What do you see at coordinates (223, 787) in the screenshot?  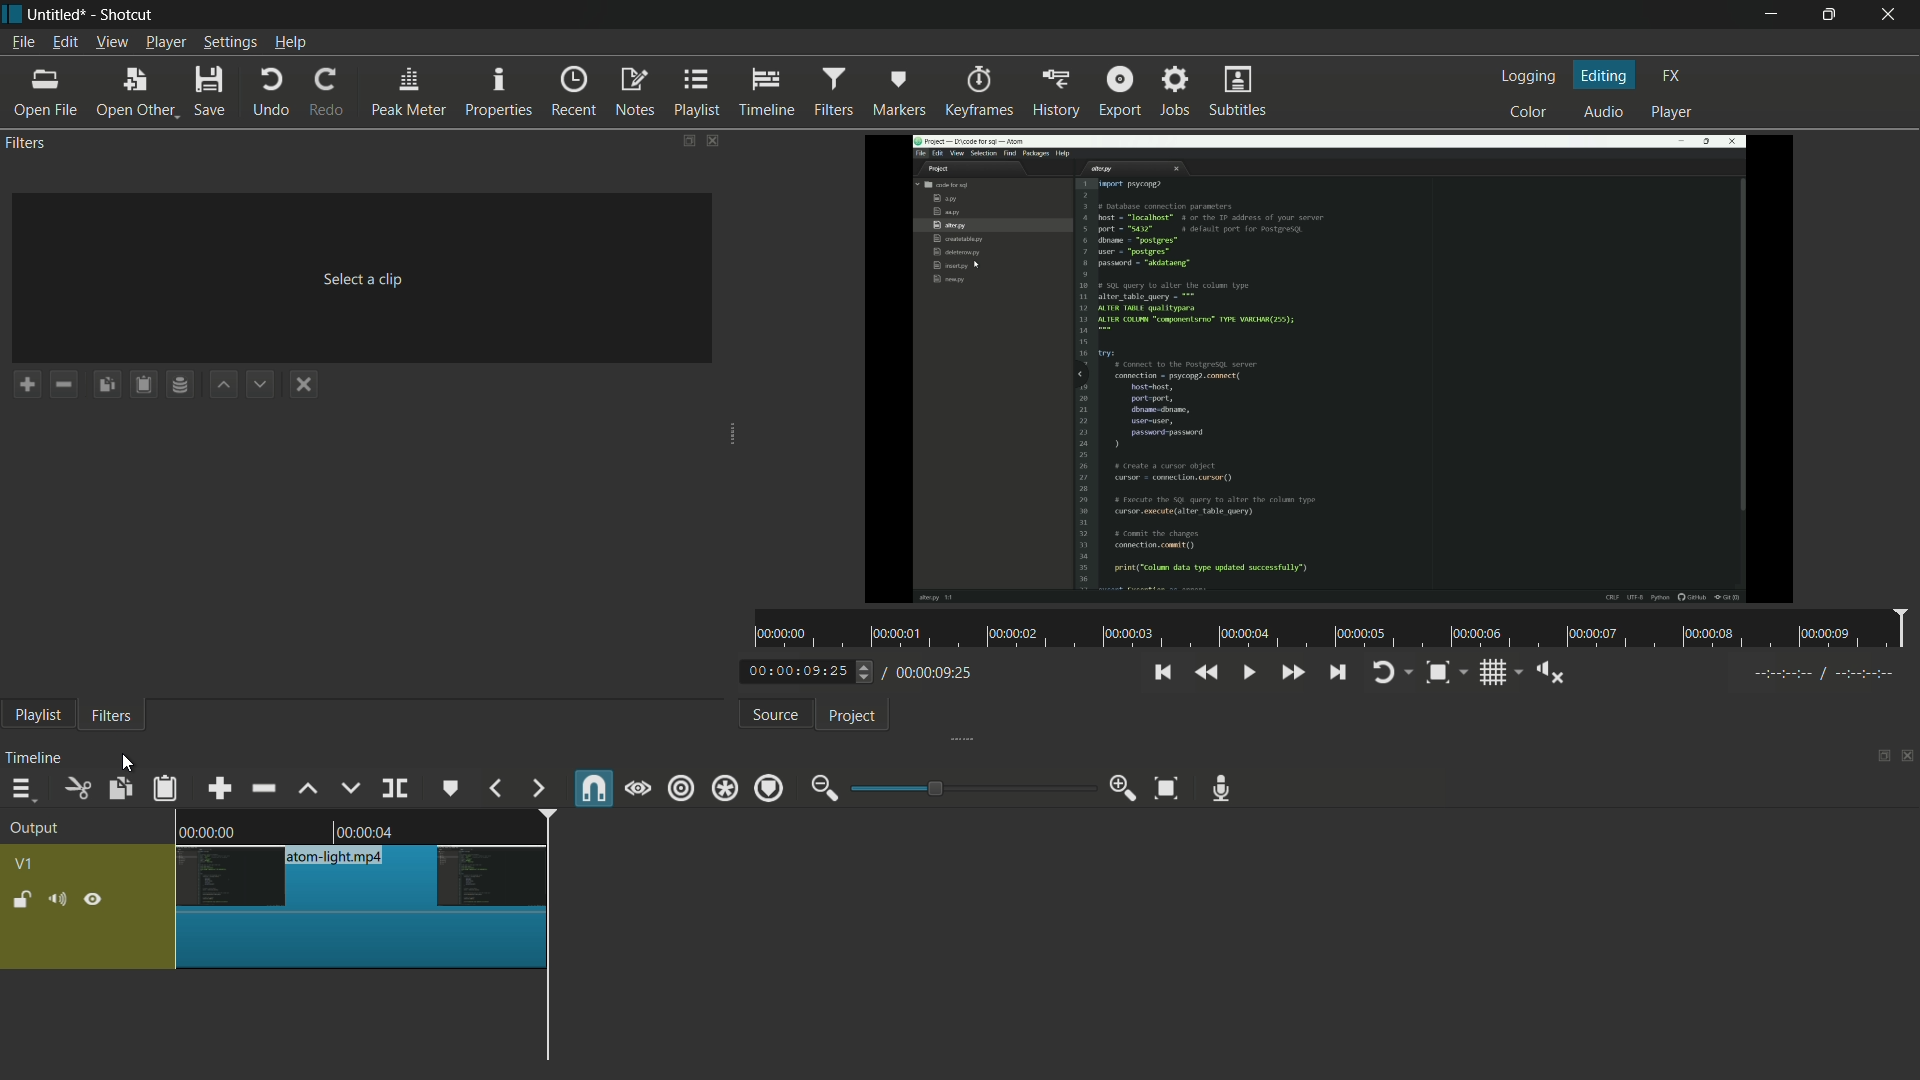 I see `append` at bounding box center [223, 787].